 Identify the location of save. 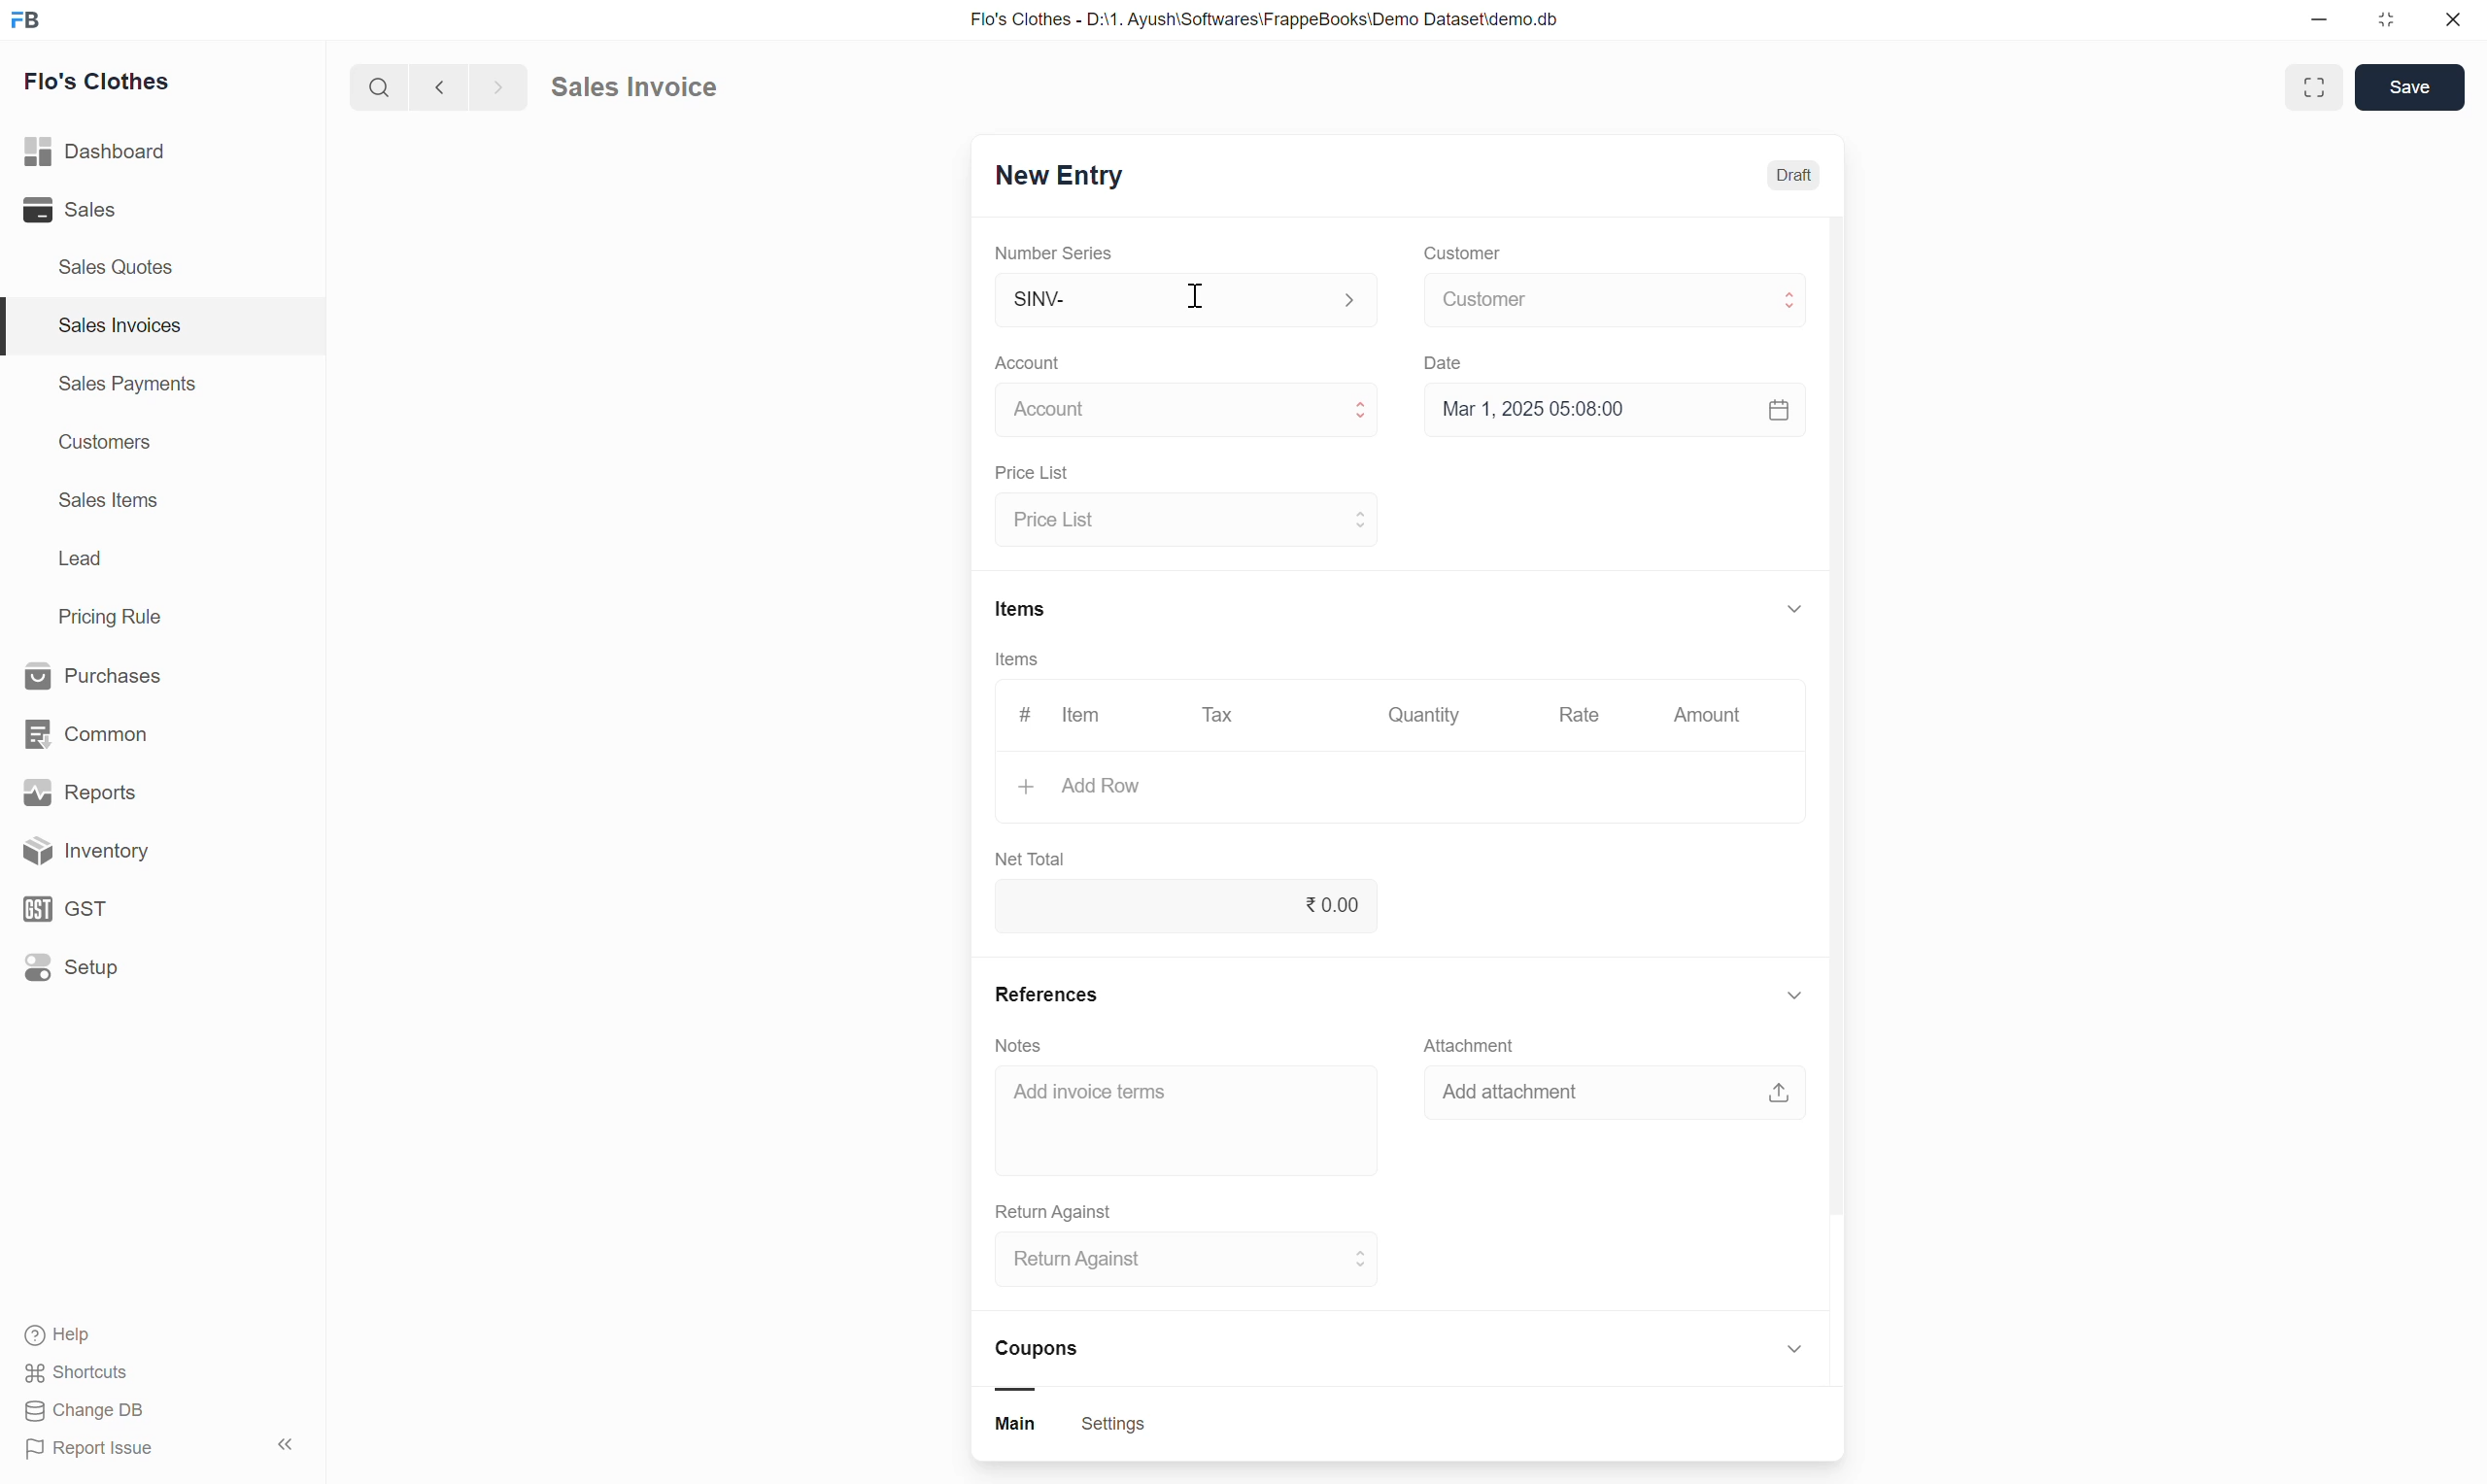
(2410, 90).